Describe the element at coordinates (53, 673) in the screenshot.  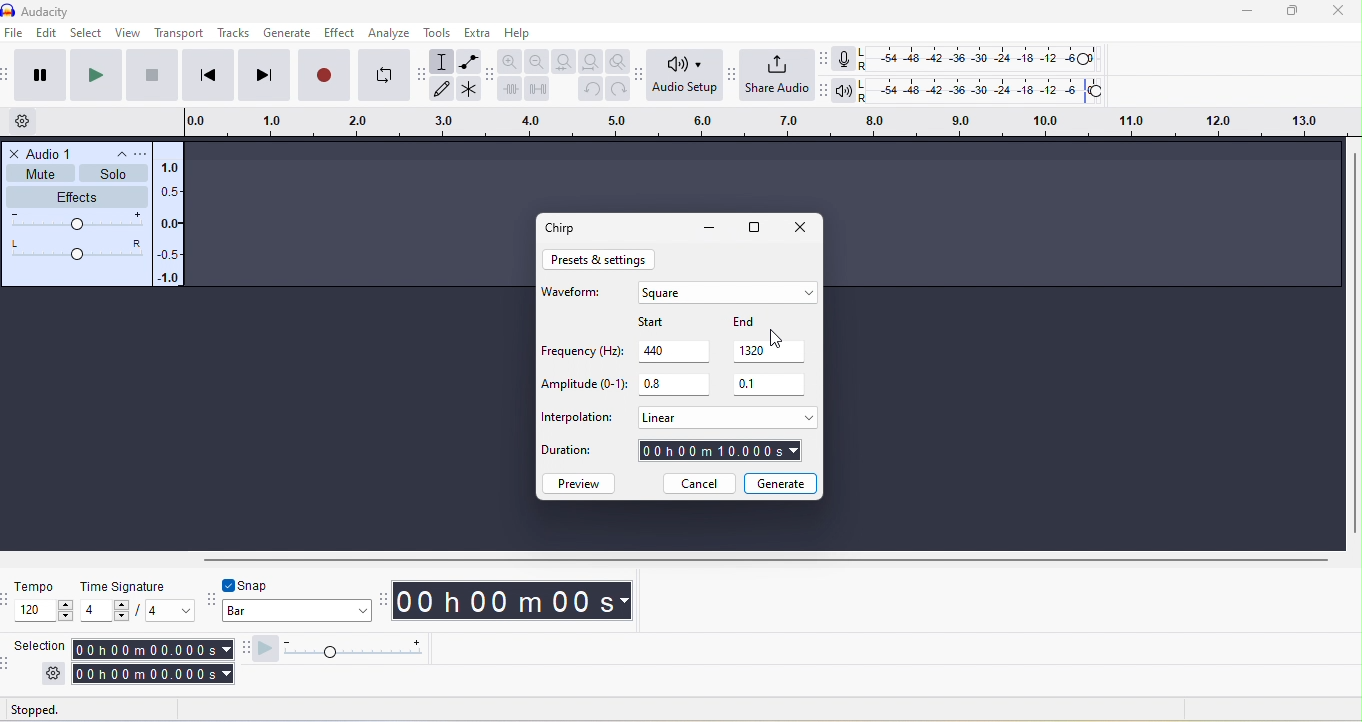
I see `settings` at that location.